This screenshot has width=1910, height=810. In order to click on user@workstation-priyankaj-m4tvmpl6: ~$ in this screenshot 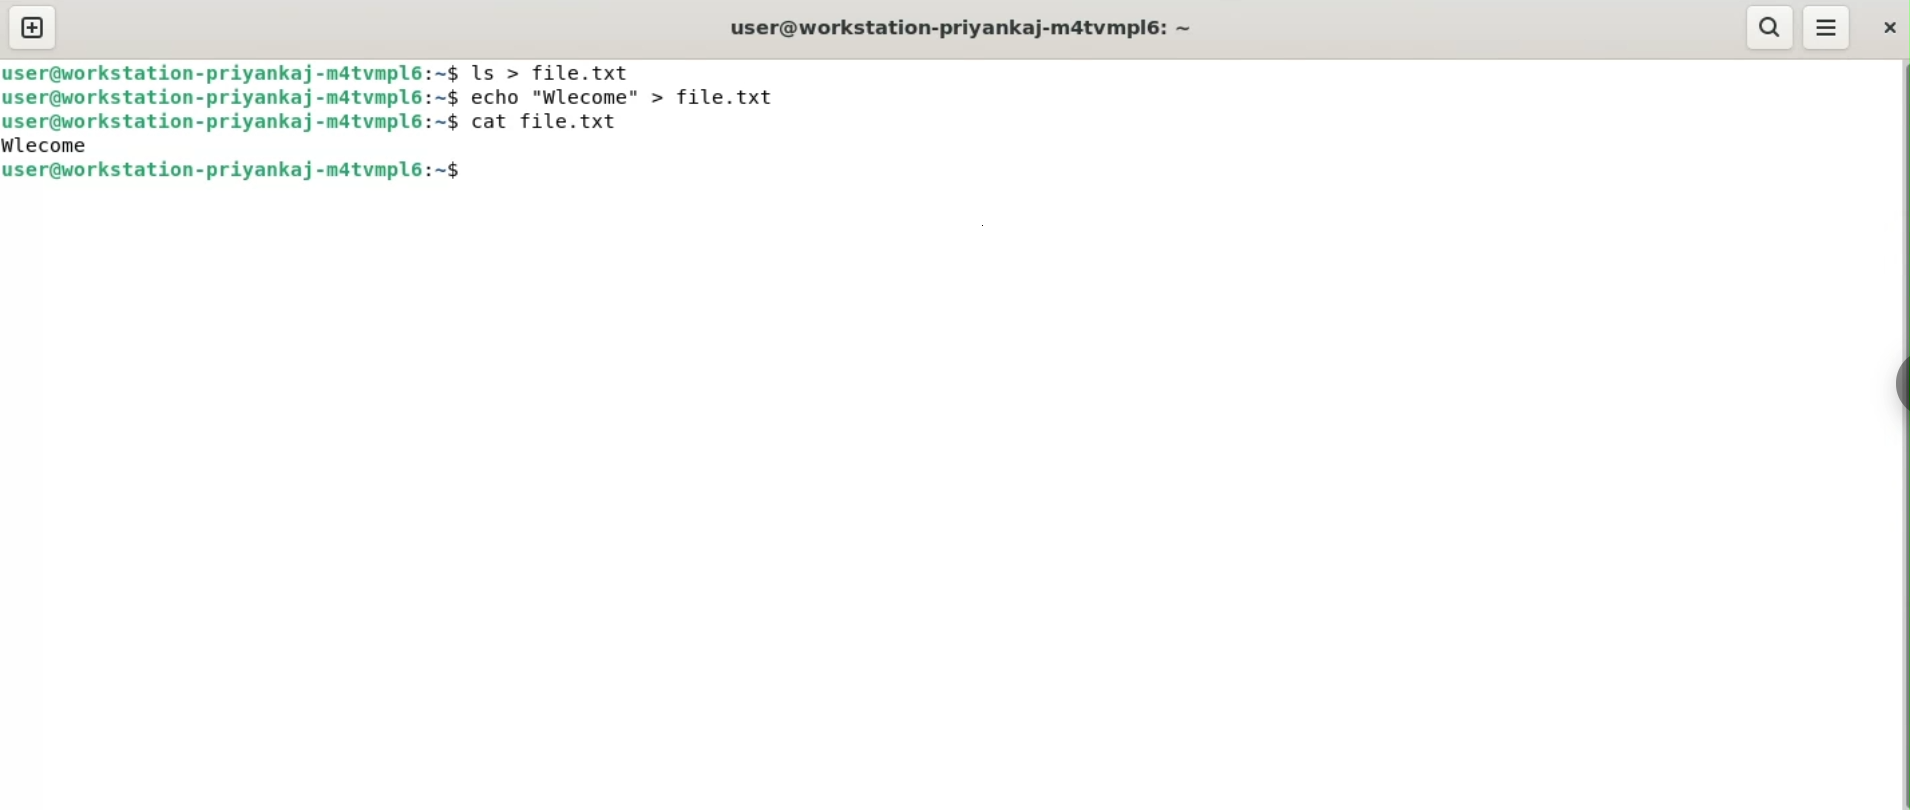, I will do `click(236, 171)`.